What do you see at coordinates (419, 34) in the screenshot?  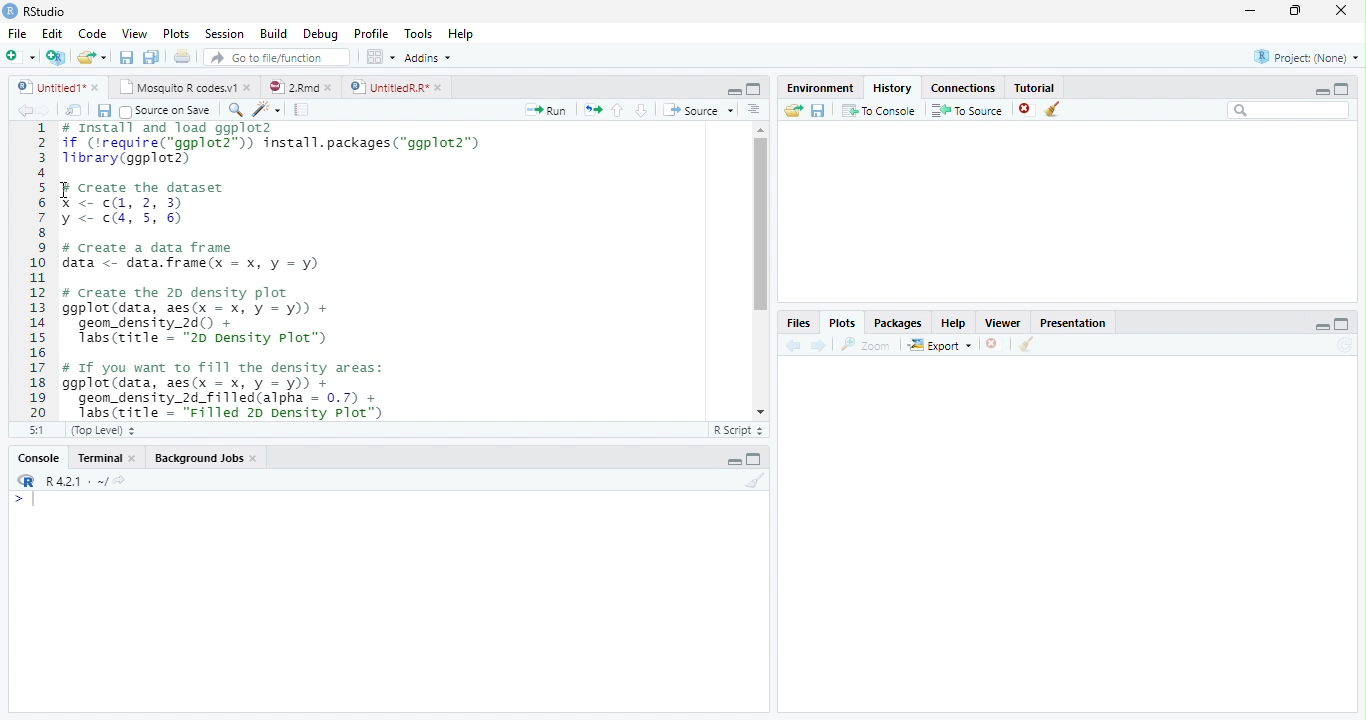 I see `Tools` at bounding box center [419, 34].